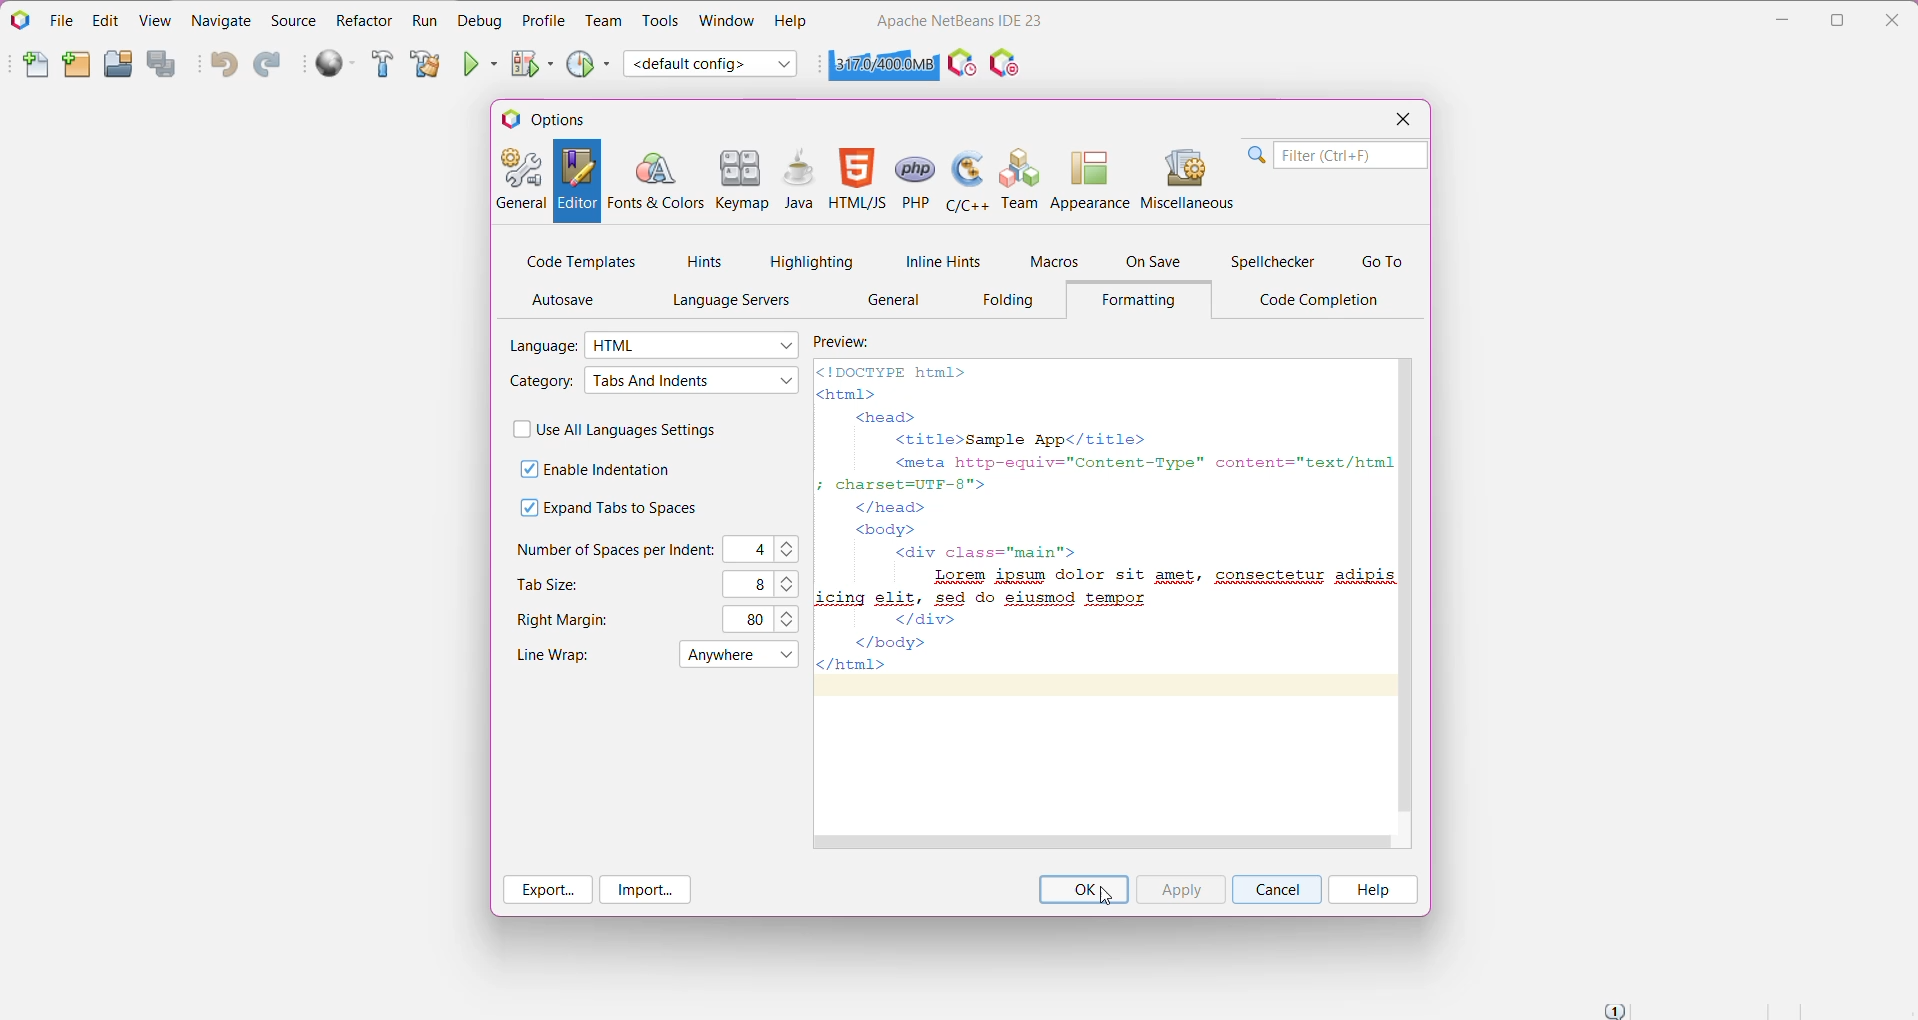 This screenshot has height=1020, width=1918. I want to click on Use All Languages Settings, so click(636, 430).